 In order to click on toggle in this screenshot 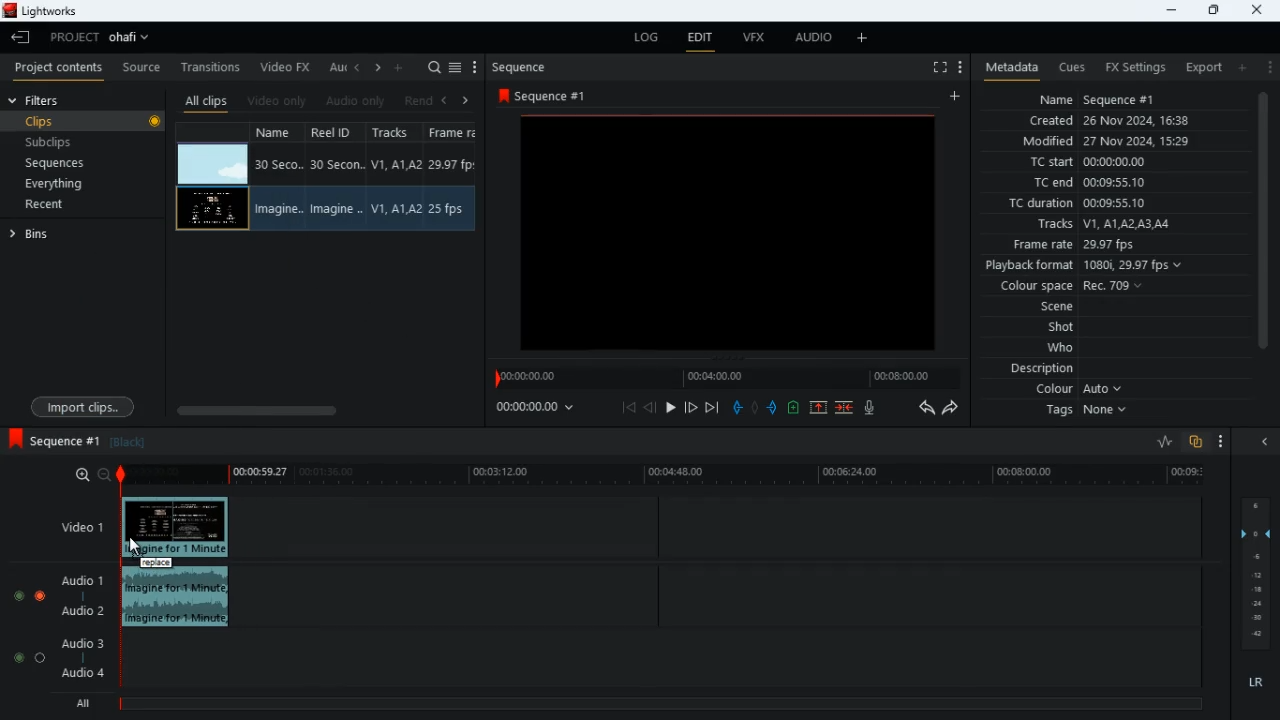, I will do `click(14, 657)`.